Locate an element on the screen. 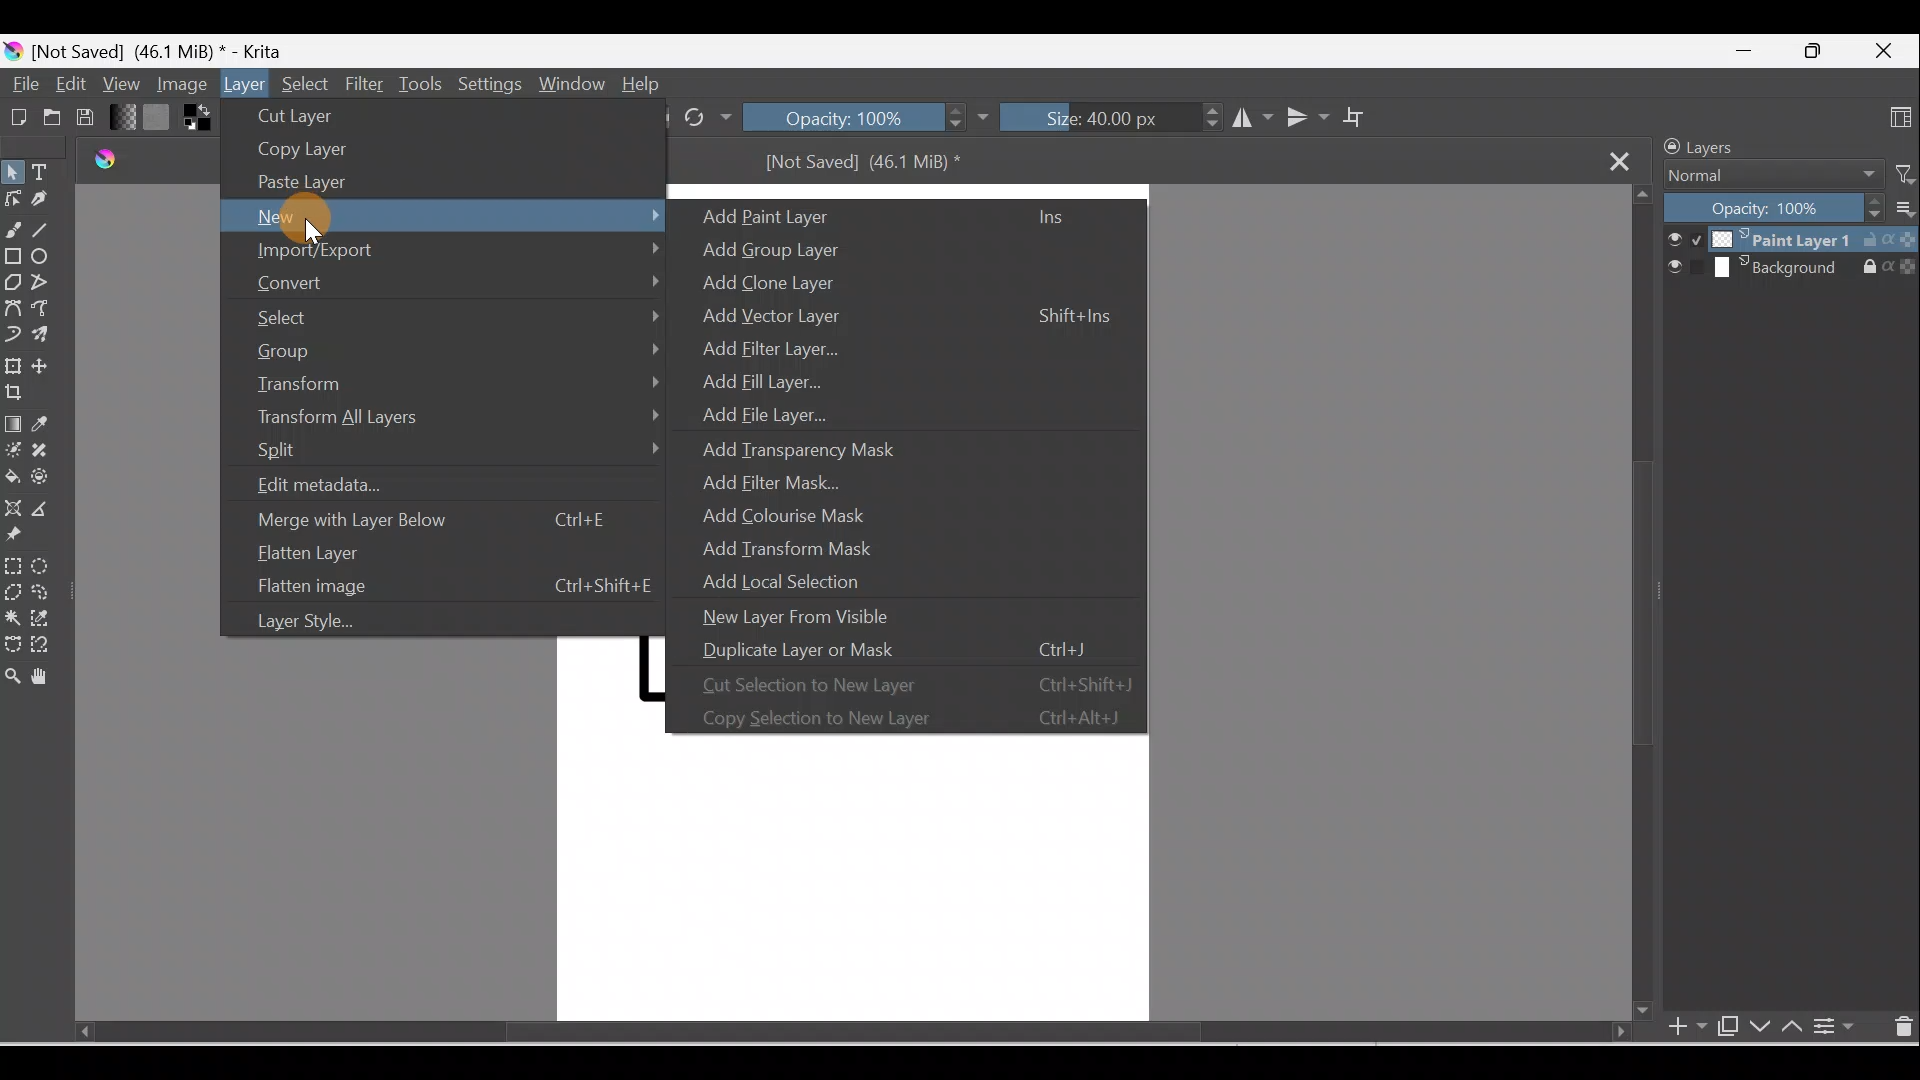 This screenshot has width=1920, height=1080. Set foreground & background colors is located at coordinates (196, 121).